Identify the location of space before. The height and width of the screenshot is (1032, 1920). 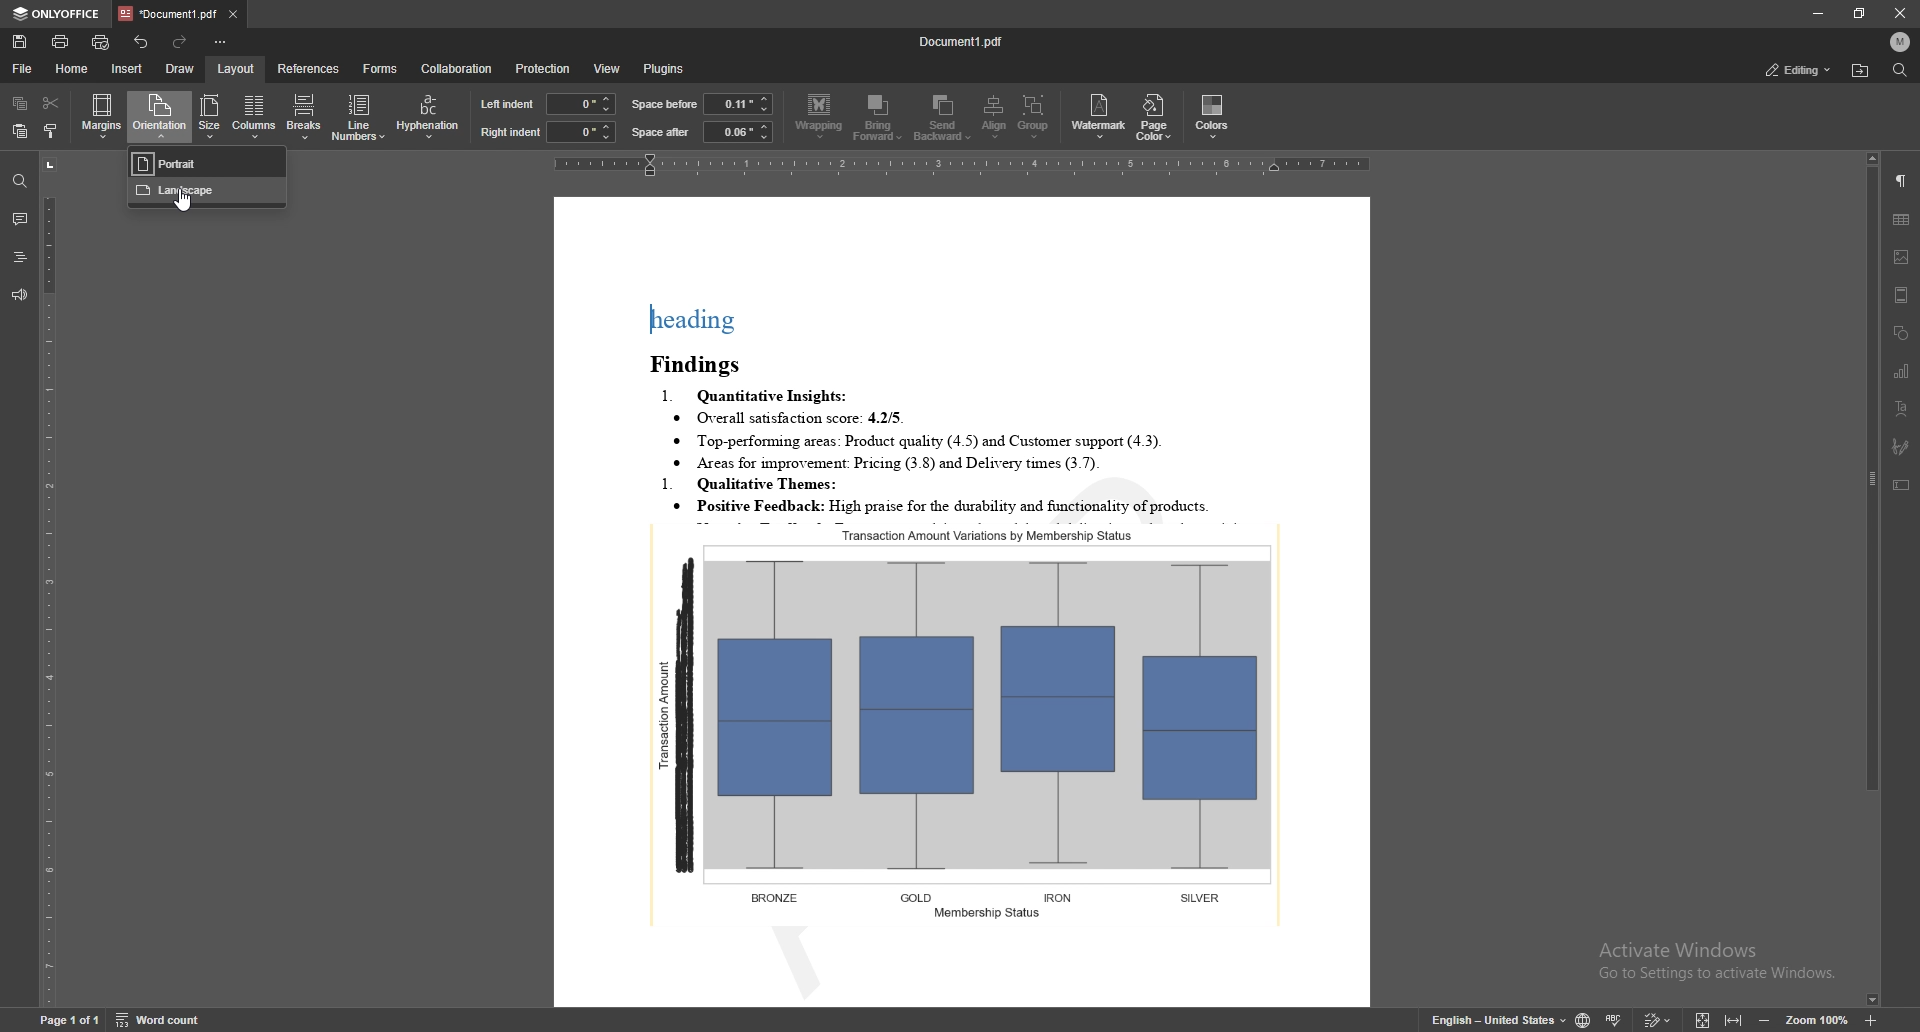
(664, 104).